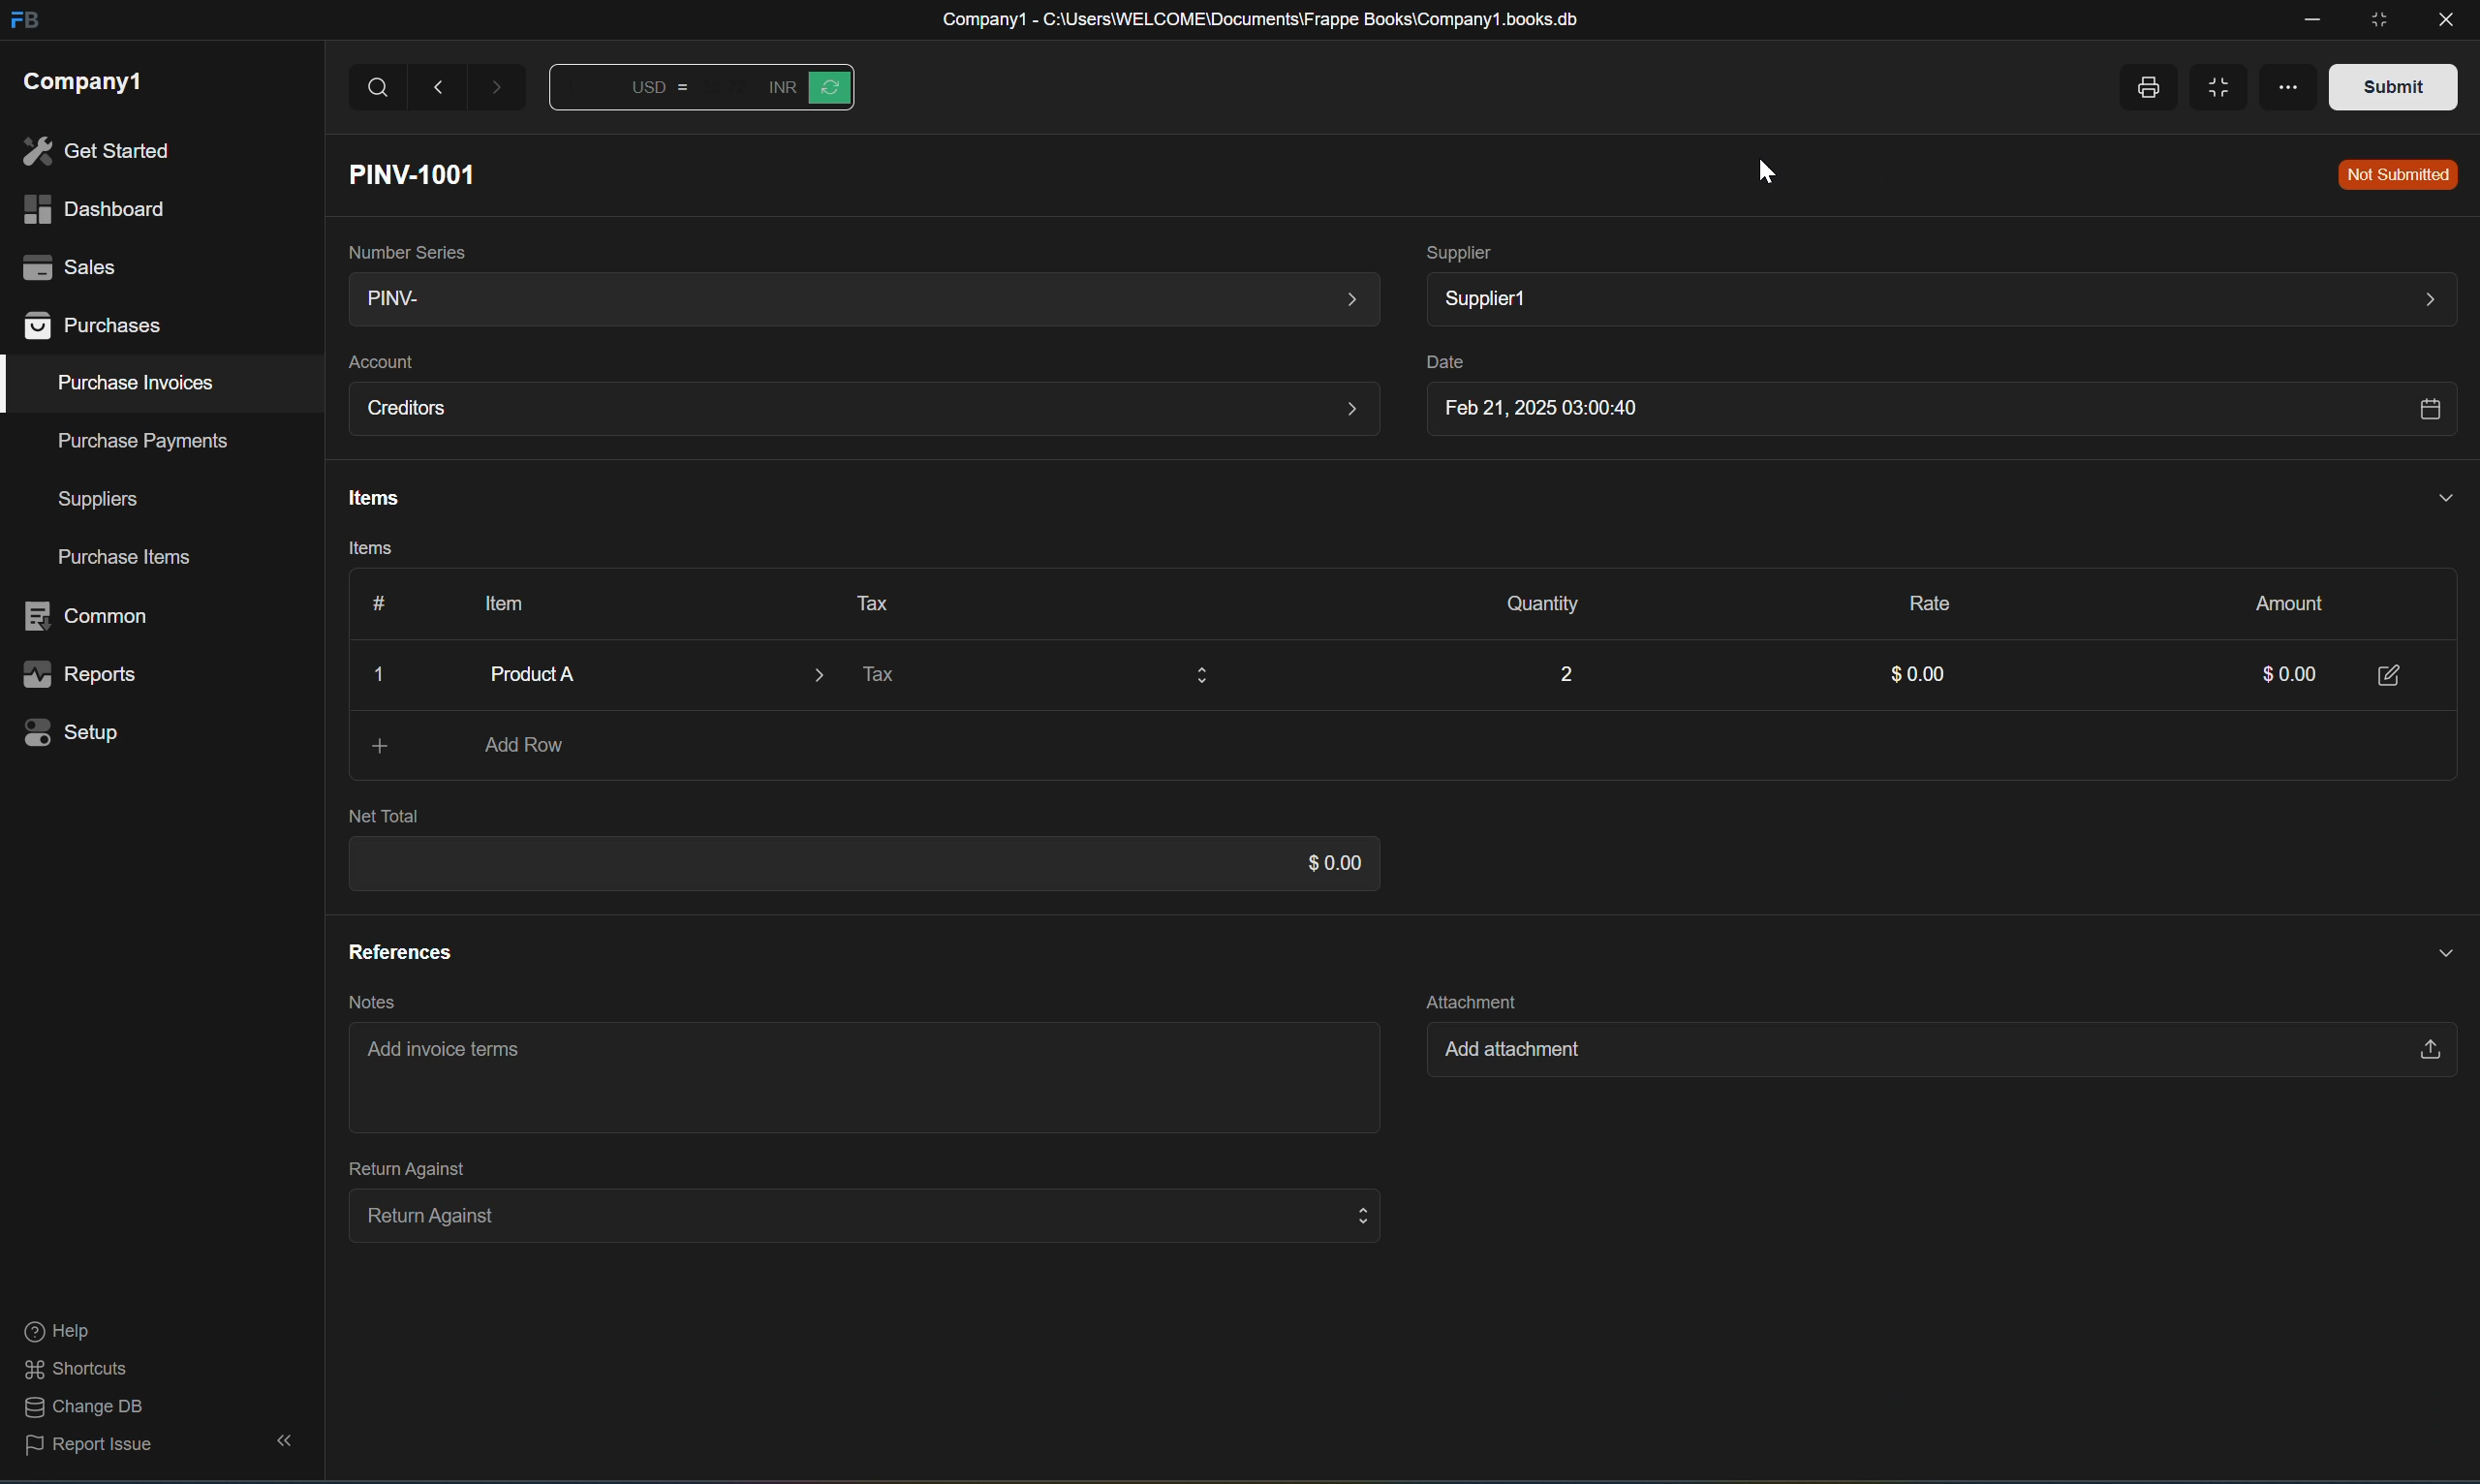 The image size is (2480, 1484). What do you see at coordinates (82, 676) in the screenshot?
I see `reports` at bounding box center [82, 676].